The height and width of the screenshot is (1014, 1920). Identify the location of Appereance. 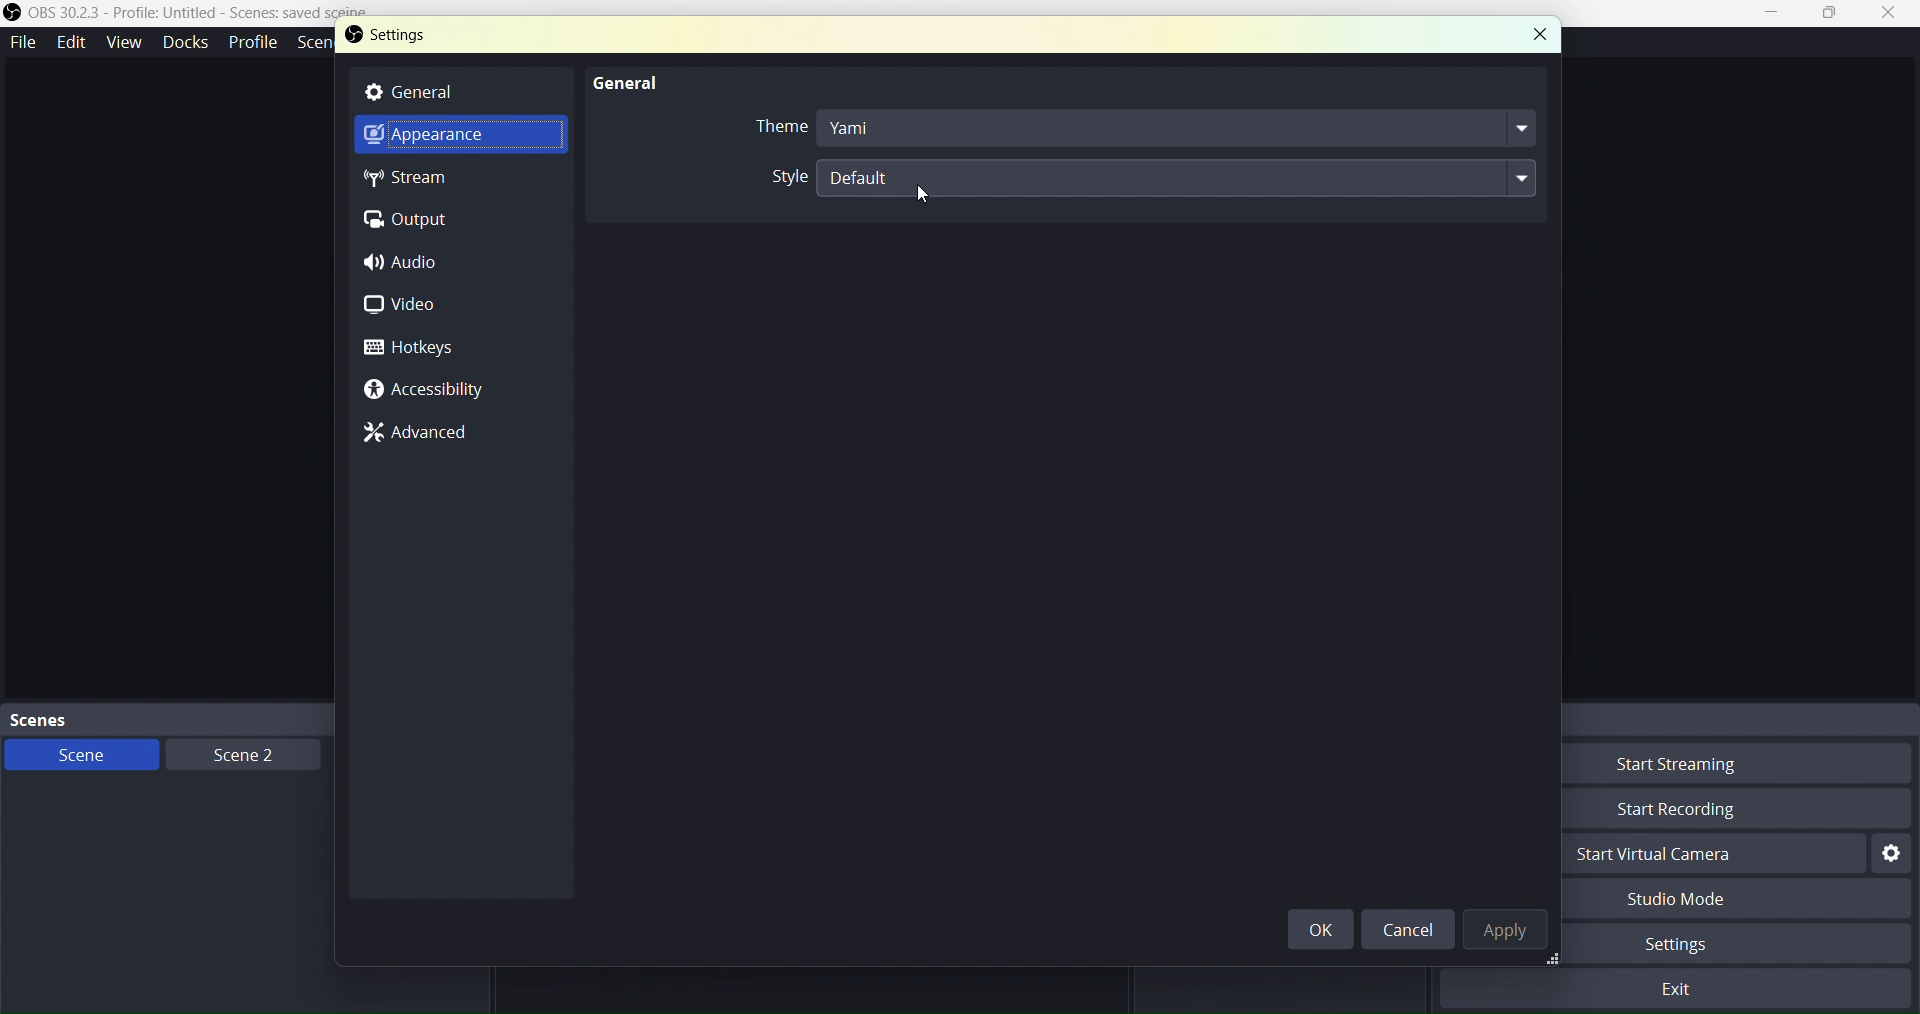
(448, 139).